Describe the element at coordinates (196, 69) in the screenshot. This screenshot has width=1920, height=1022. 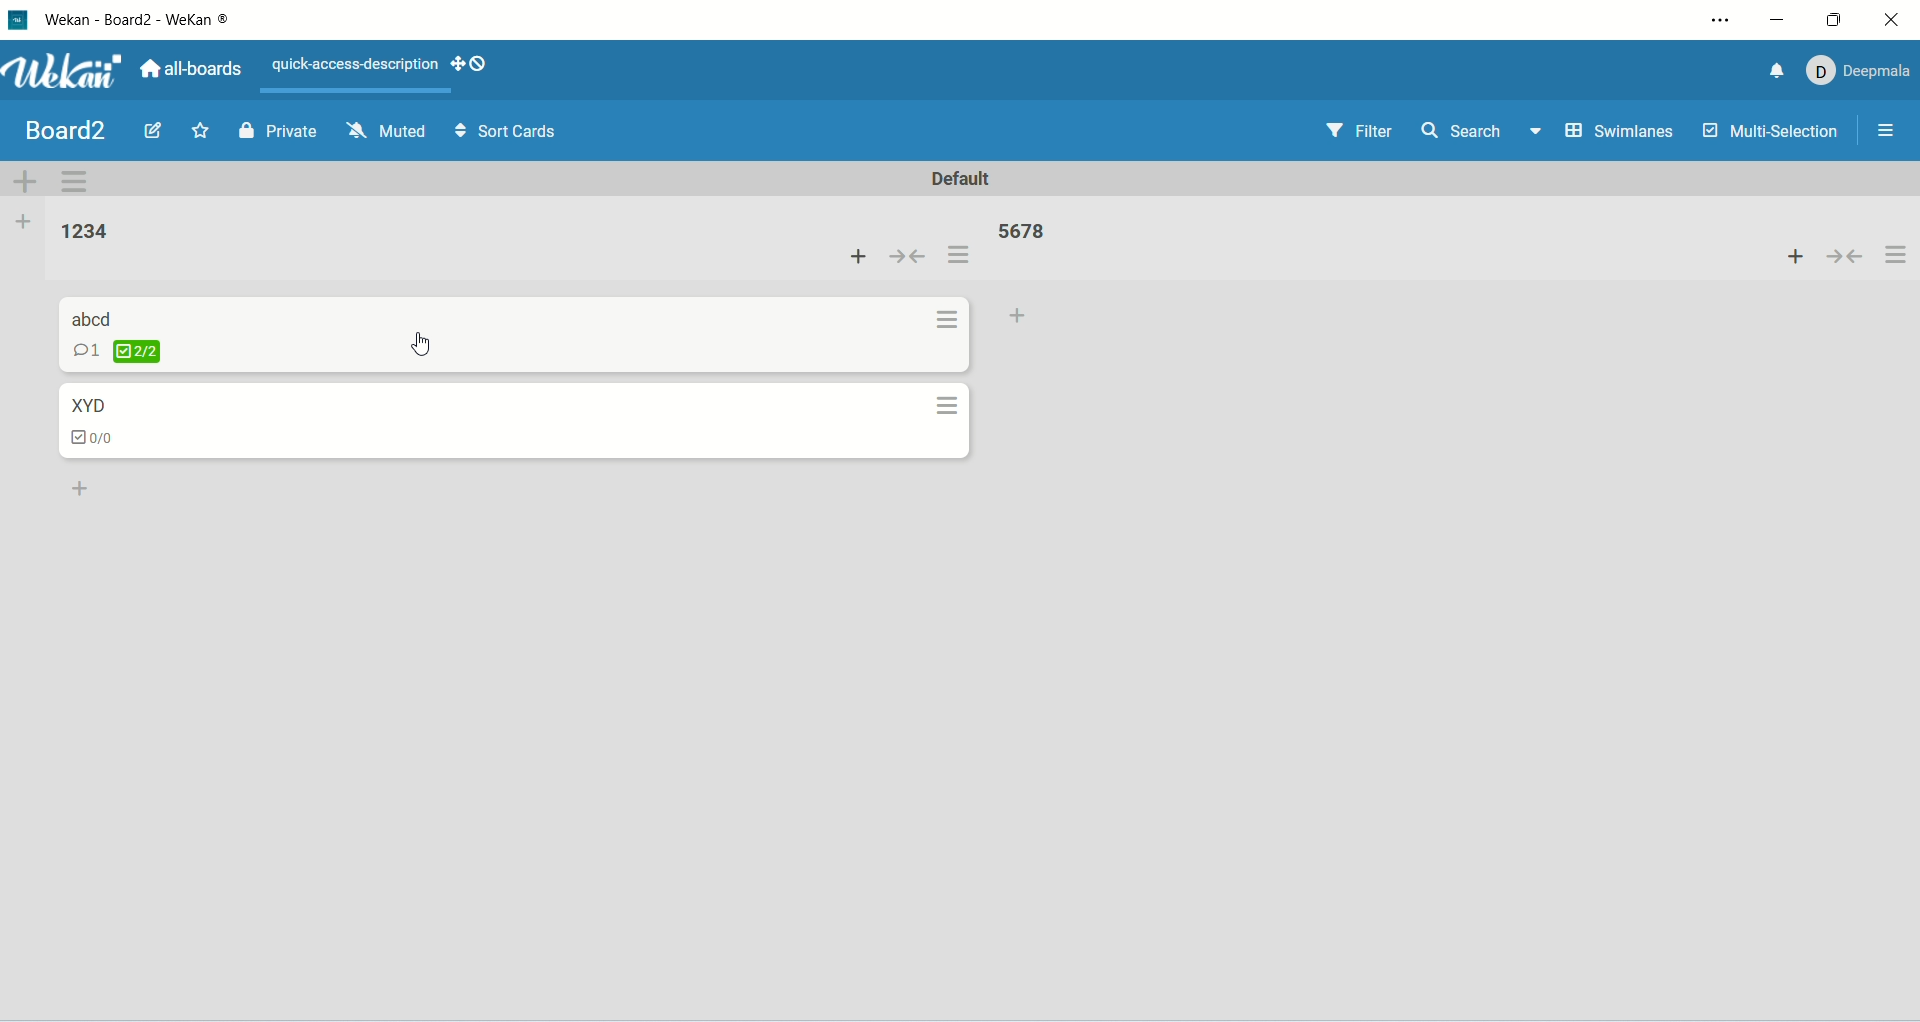
I see `all boards` at that location.